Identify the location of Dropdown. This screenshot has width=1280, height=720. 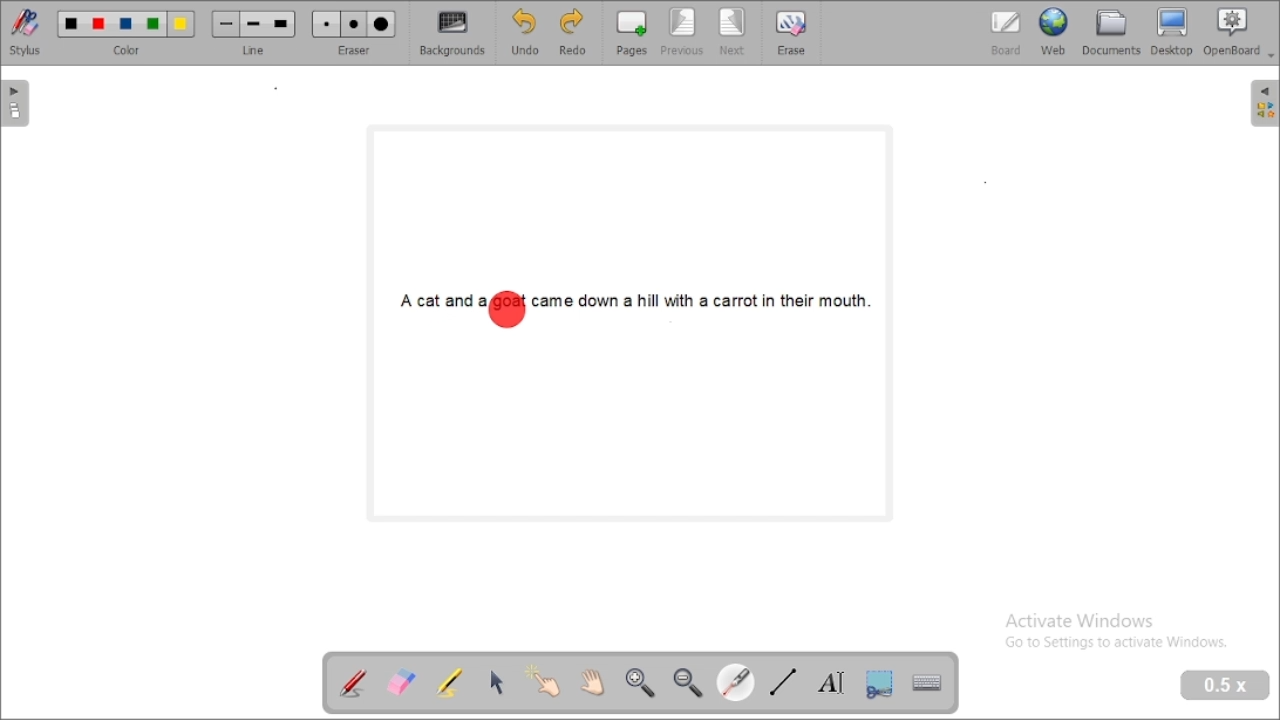
(1272, 56).